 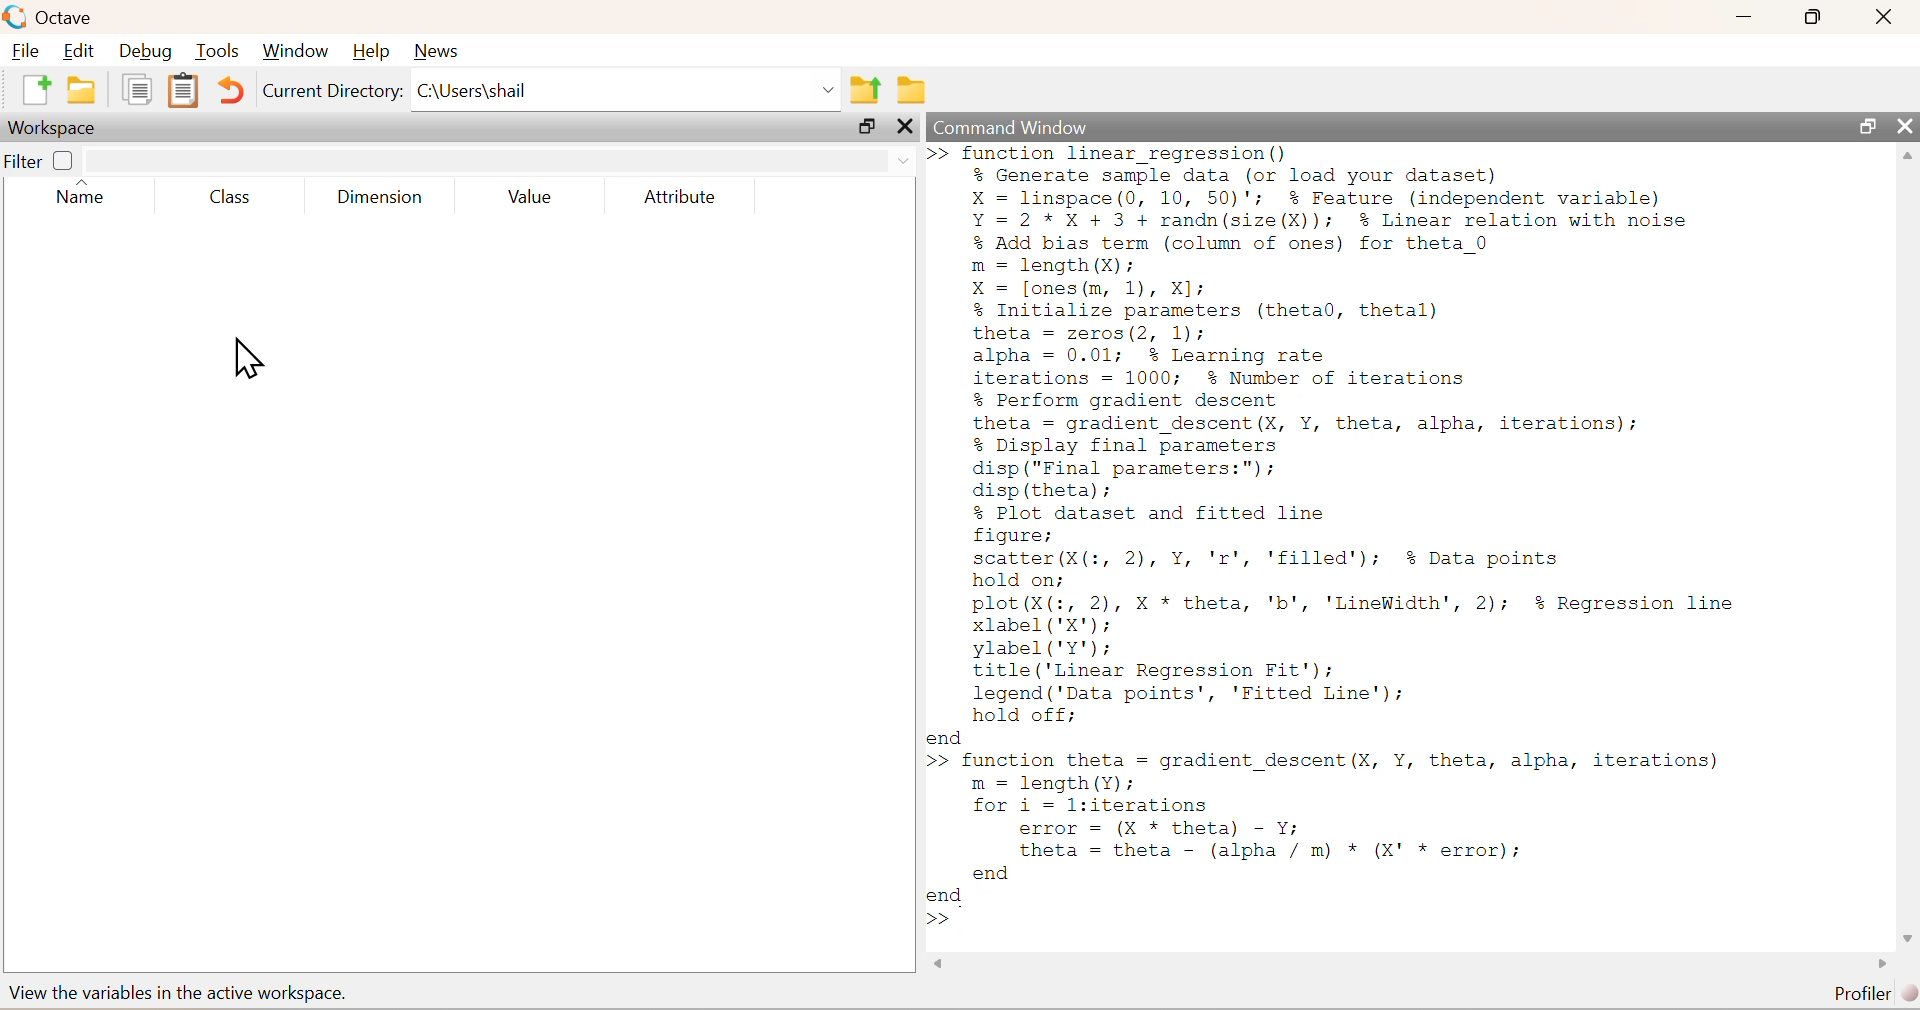 I want to click on folder, so click(x=910, y=91).